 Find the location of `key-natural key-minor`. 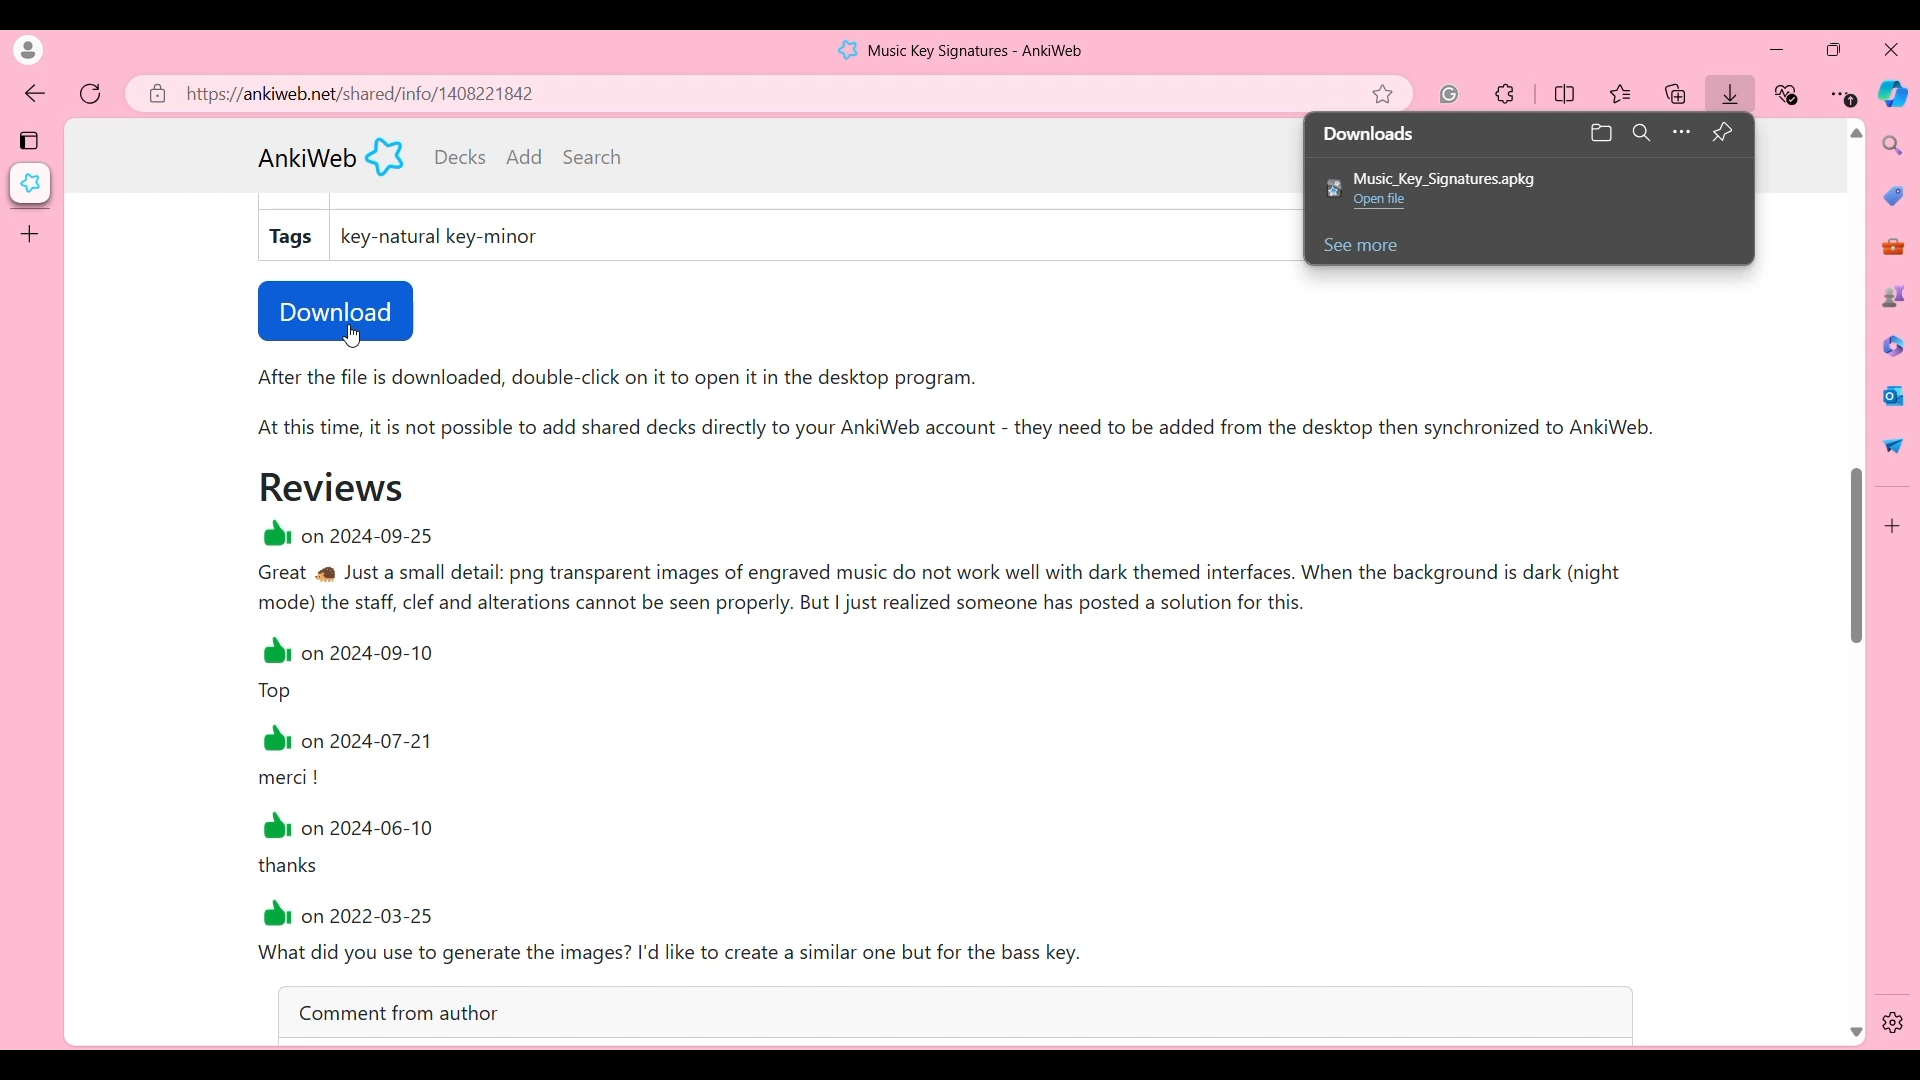

key-natural key-minor is located at coordinates (444, 238).